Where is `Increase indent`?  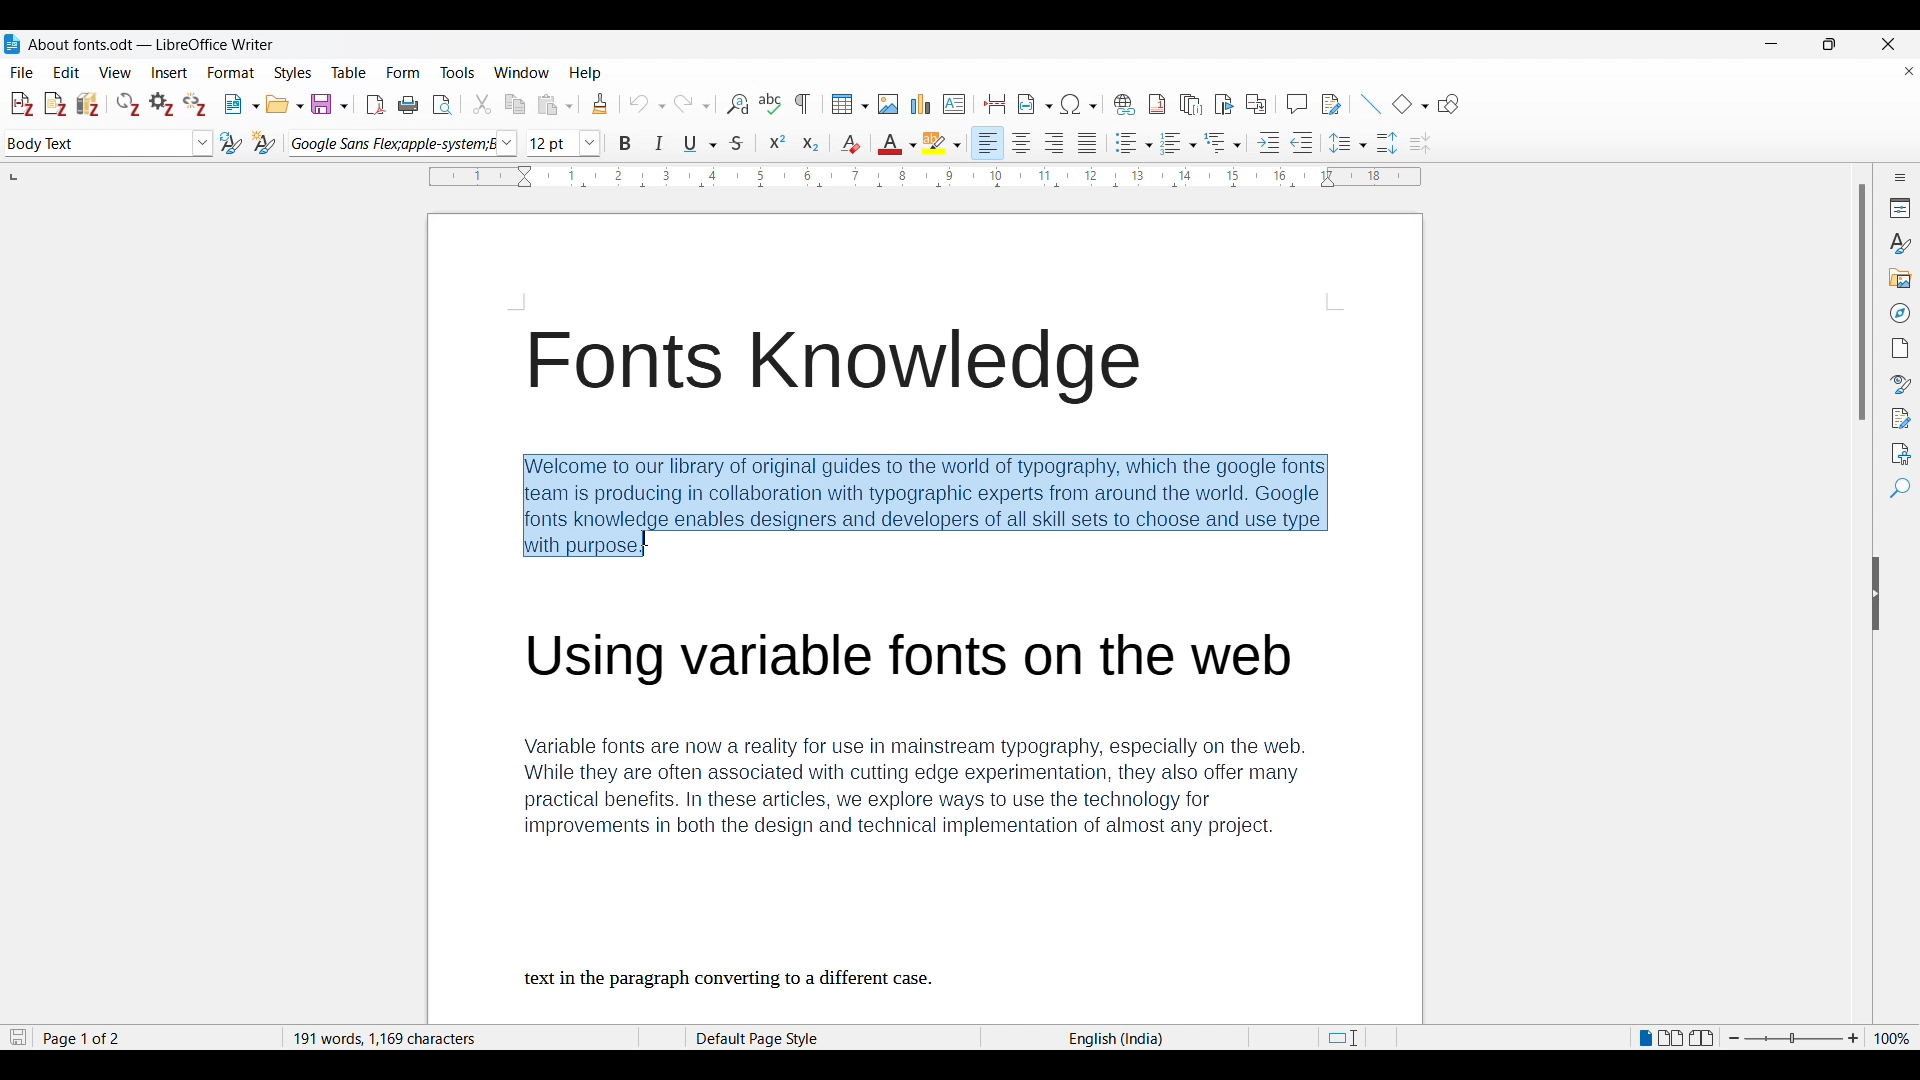
Increase indent is located at coordinates (1269, 142).